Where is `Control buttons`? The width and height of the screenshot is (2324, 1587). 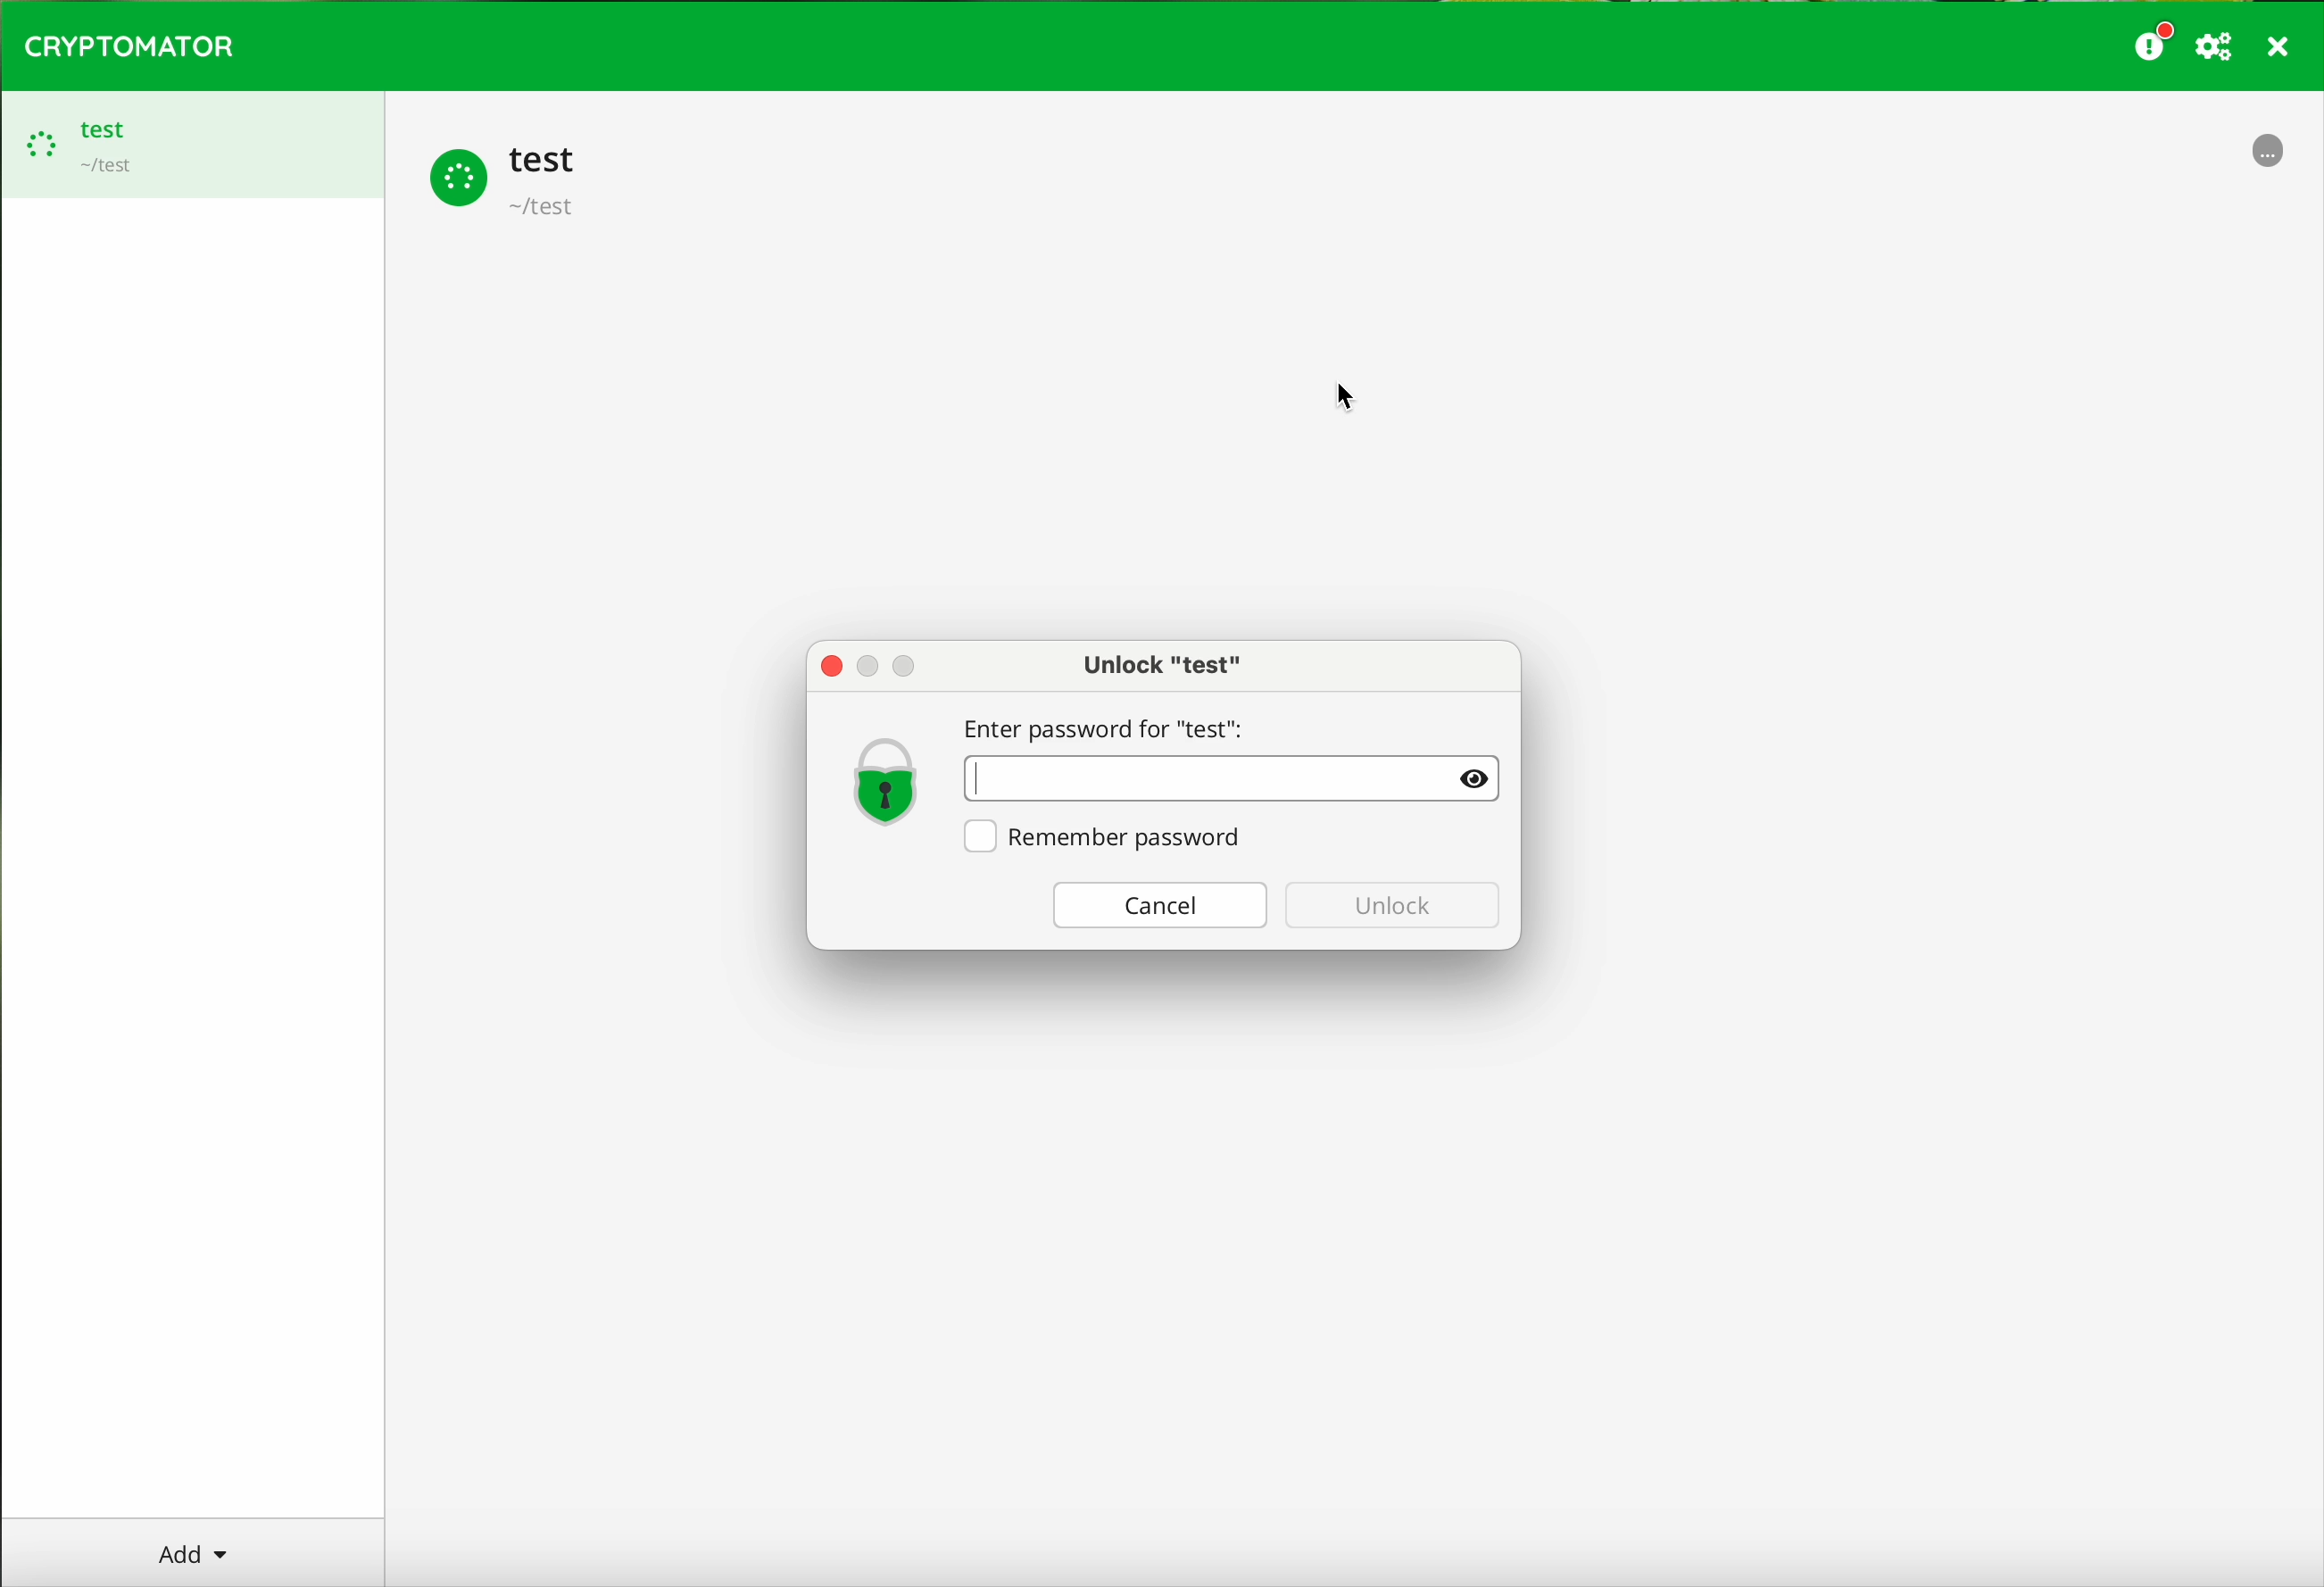 Control buttons is located at coordinates (876, 664).